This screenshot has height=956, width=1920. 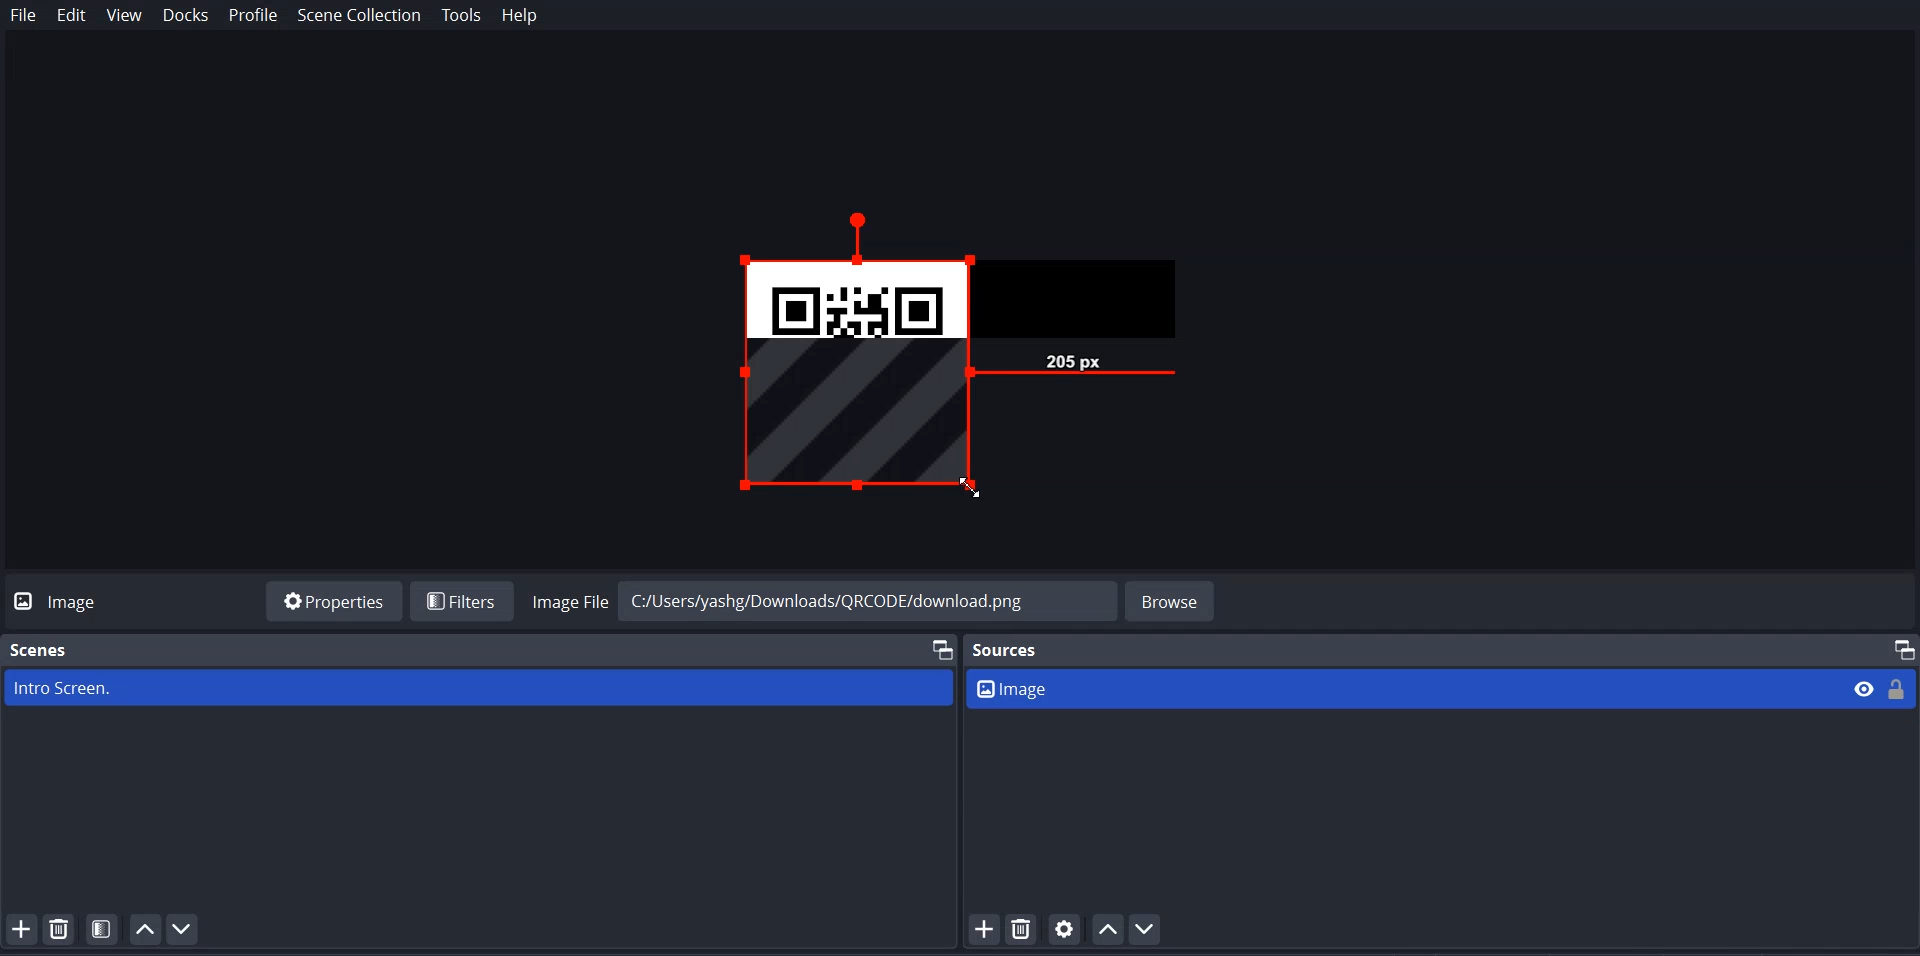 What do you see at coordinates (253, 16) in the screenshot?
I see `Profile` at bounding box center [253, 16].